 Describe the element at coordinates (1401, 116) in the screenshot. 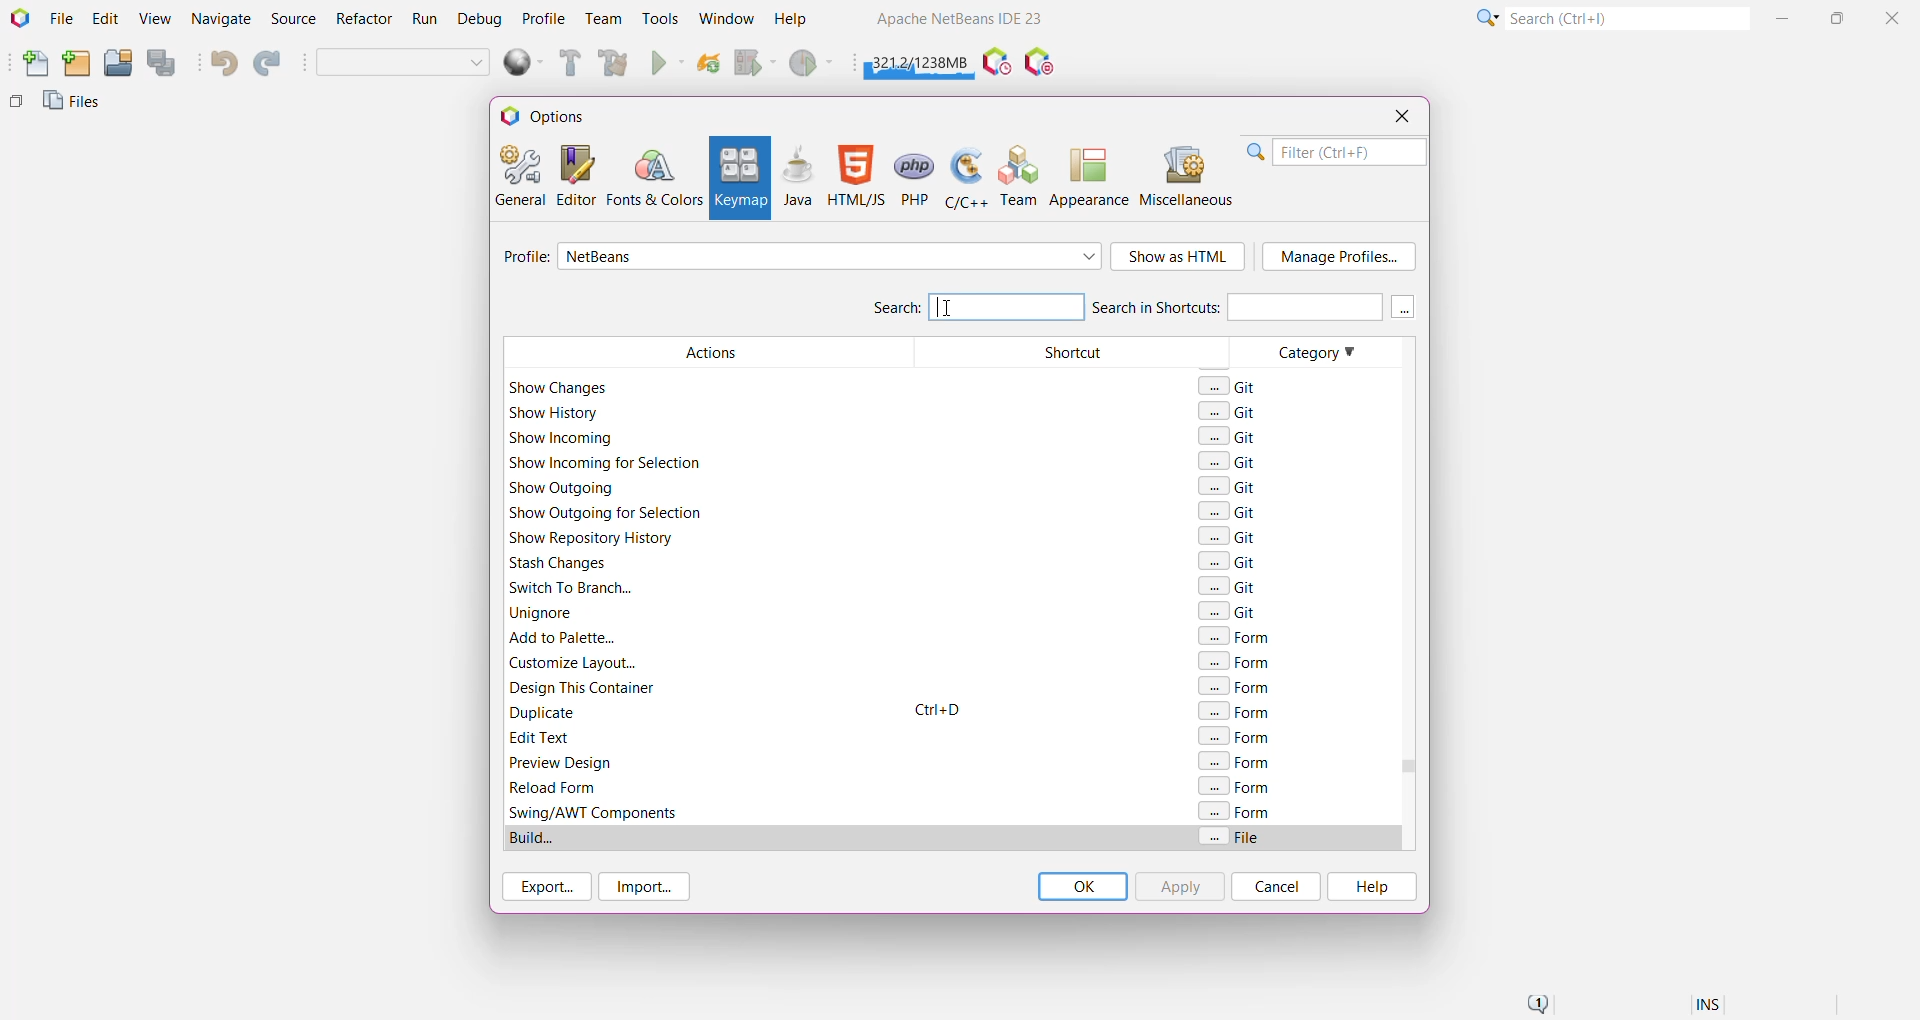

I see `Close` at that location.